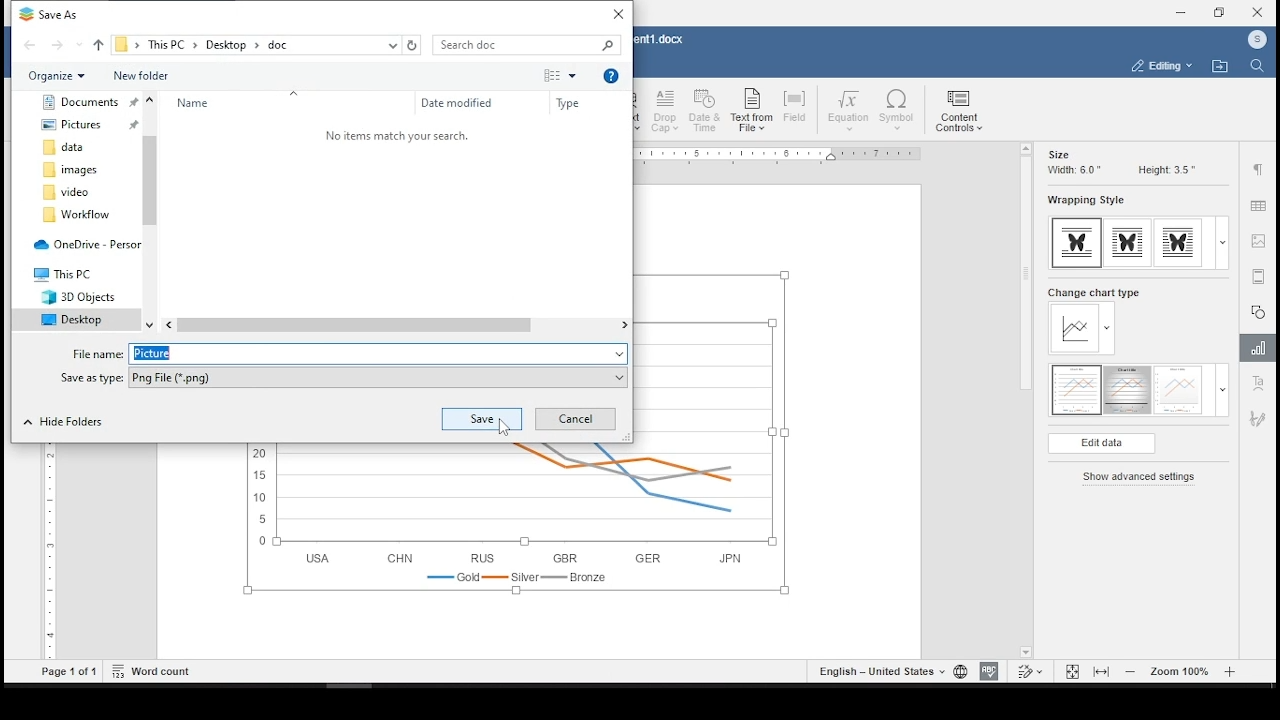 The image size is (1280, 720). I want to click on close window, so click(617, 13).